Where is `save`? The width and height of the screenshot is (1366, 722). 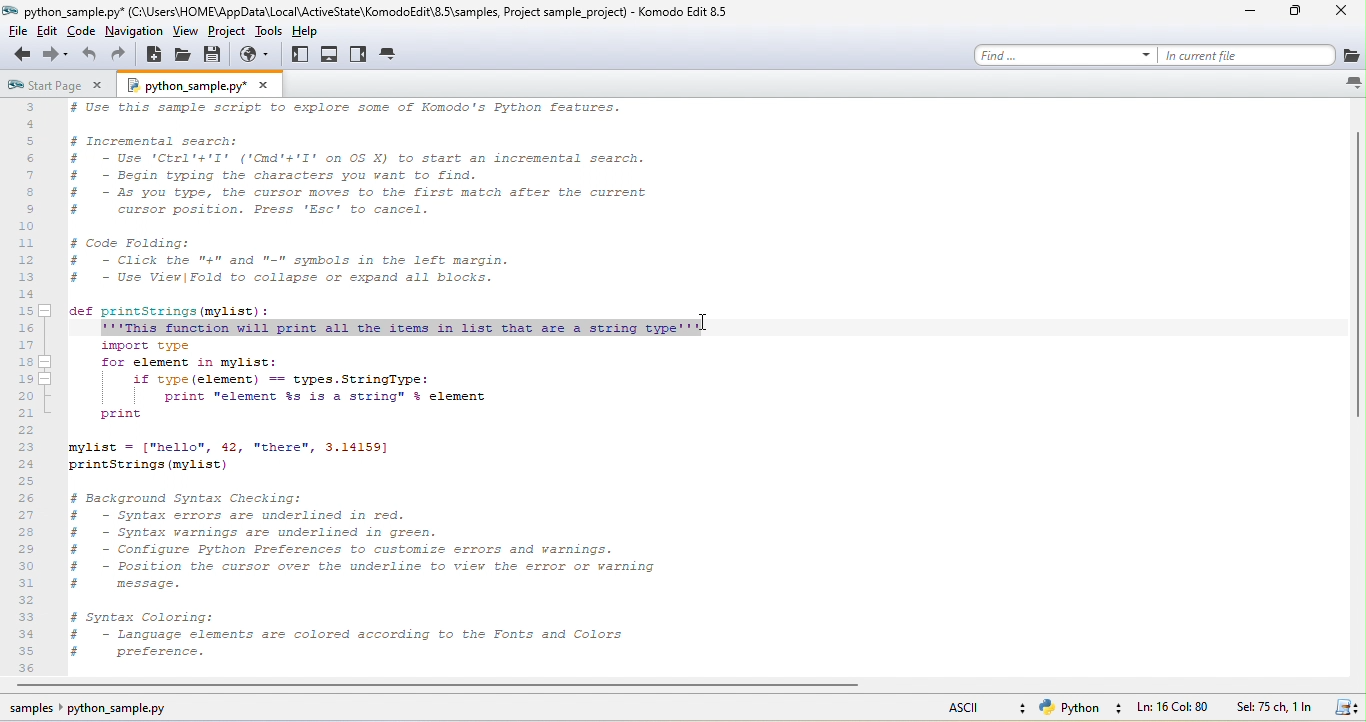
save is located at coordinates (217, 55).